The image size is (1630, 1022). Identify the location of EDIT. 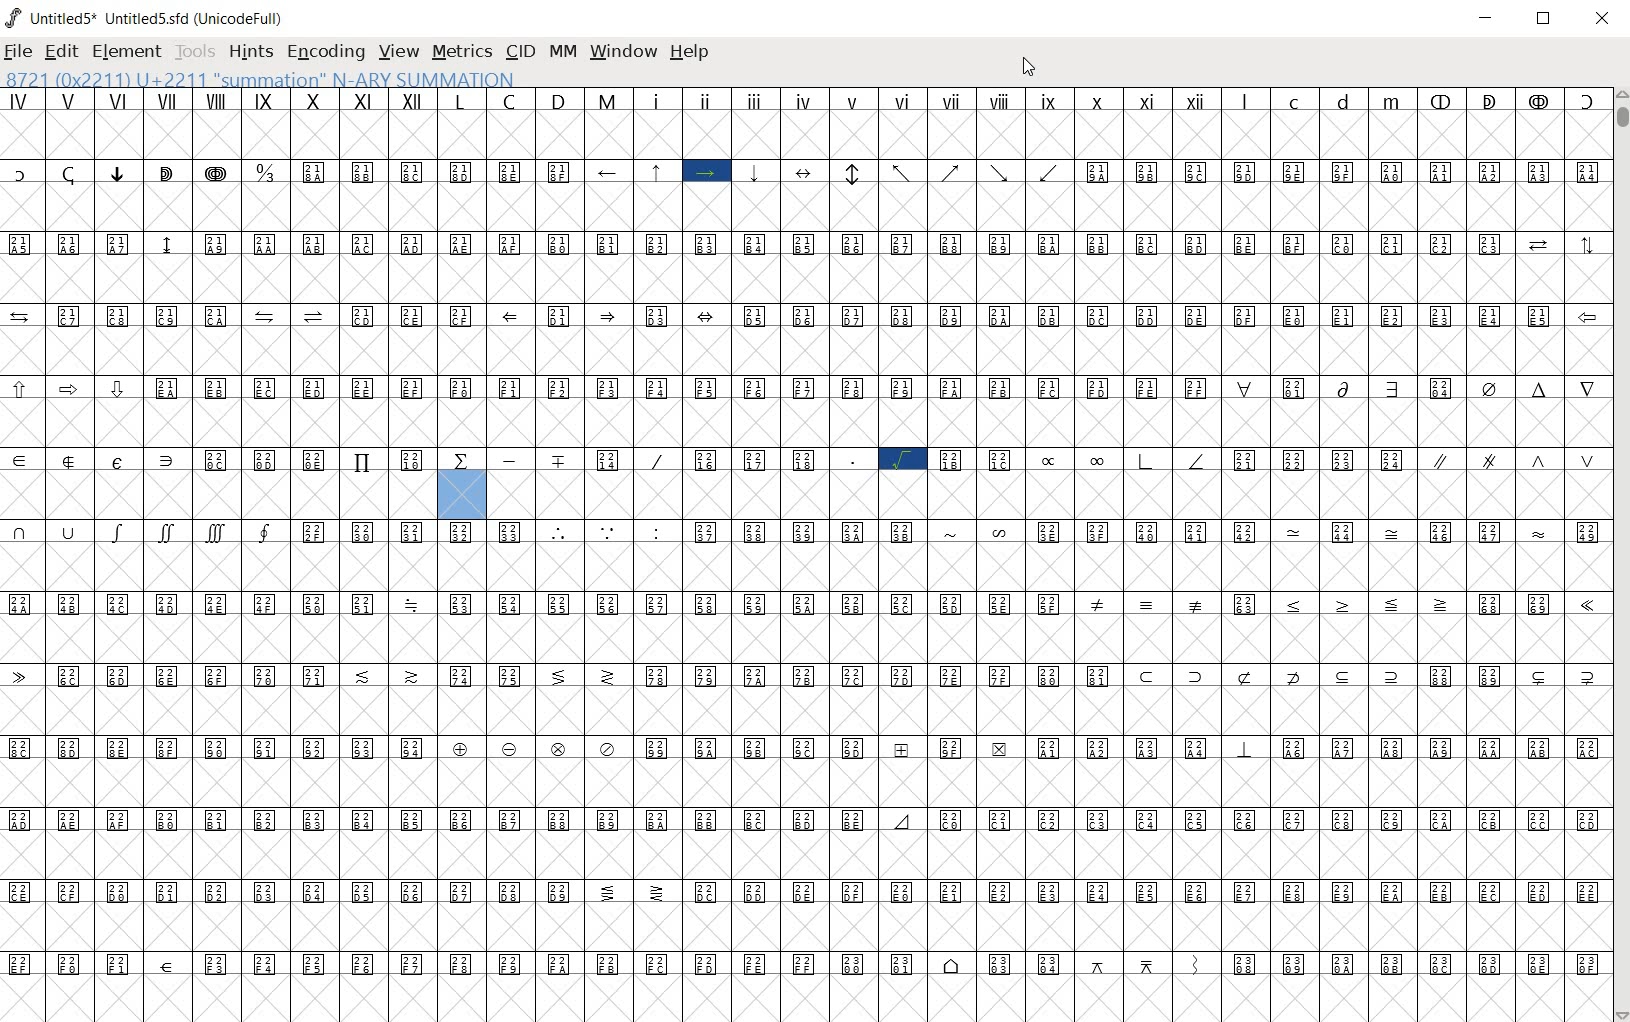
(60, 53).